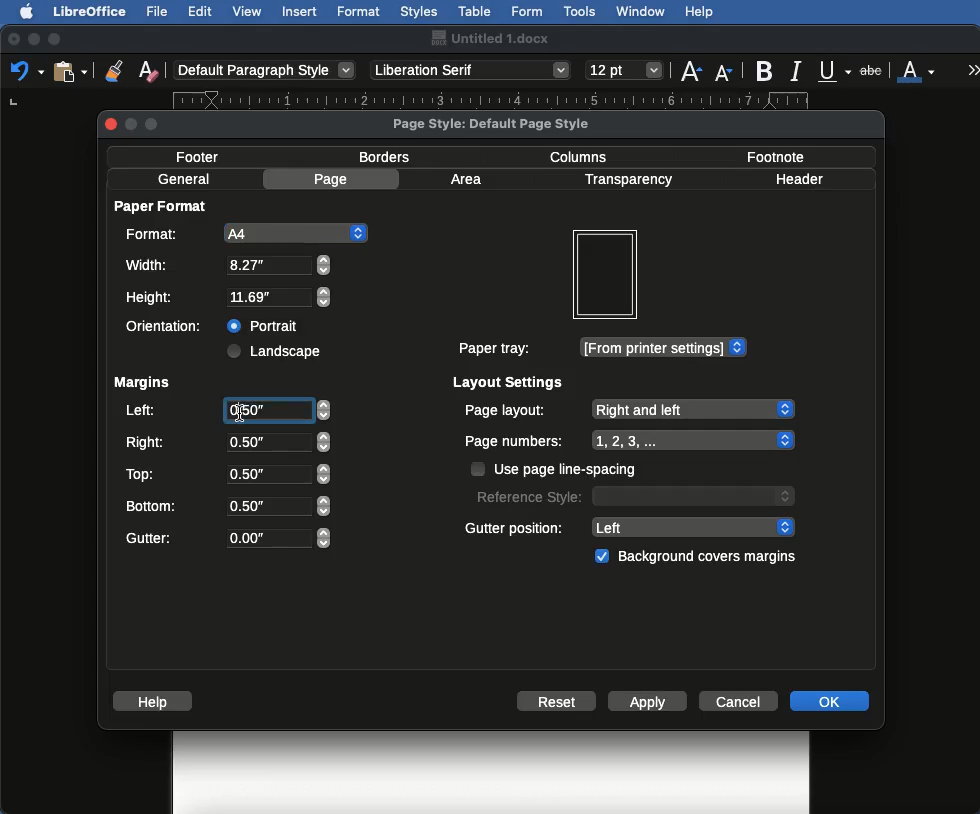  What do you see at coordinates (741, 700) in the screenshot?
I see `Cancel` at bounding box center [741, 700].